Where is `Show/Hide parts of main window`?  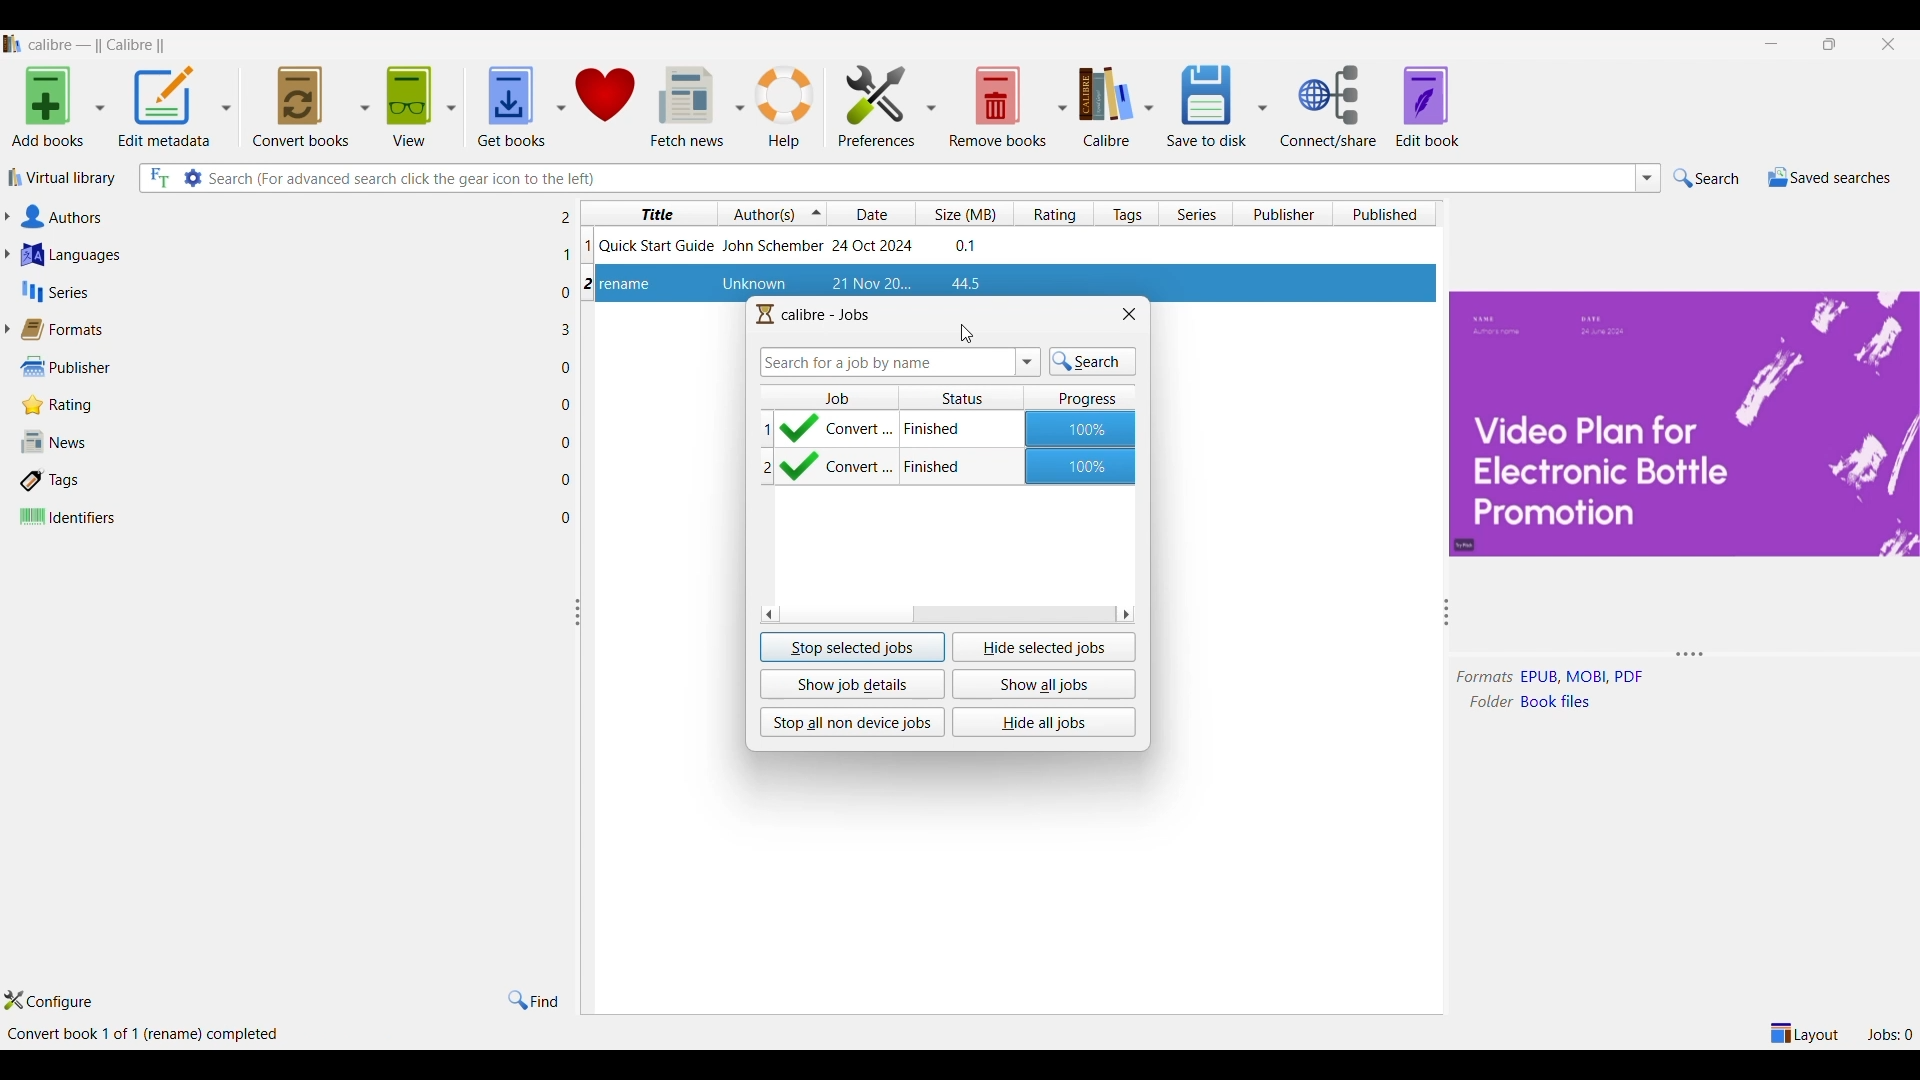
Show/Hide parts of main window is located at coordinates (1802, 1034).